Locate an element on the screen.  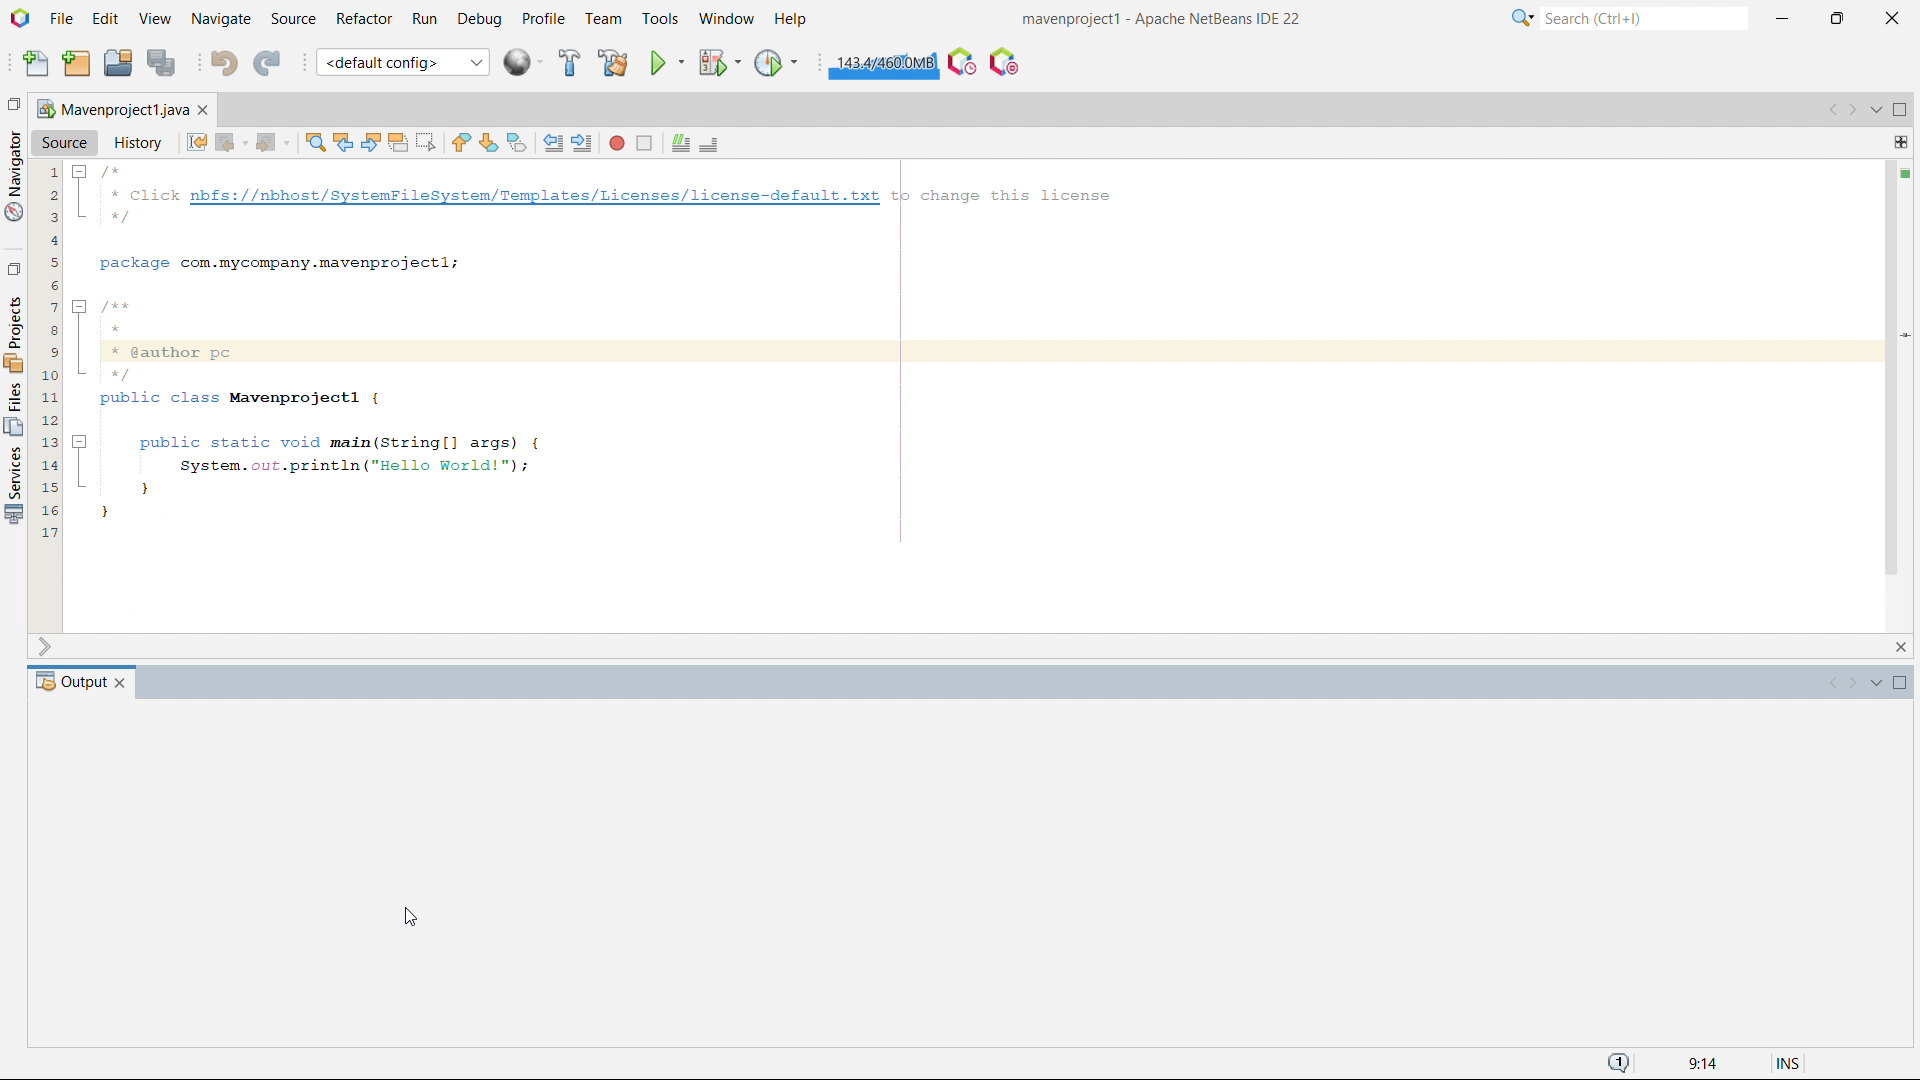
undo is located at coordinates (224, 62).